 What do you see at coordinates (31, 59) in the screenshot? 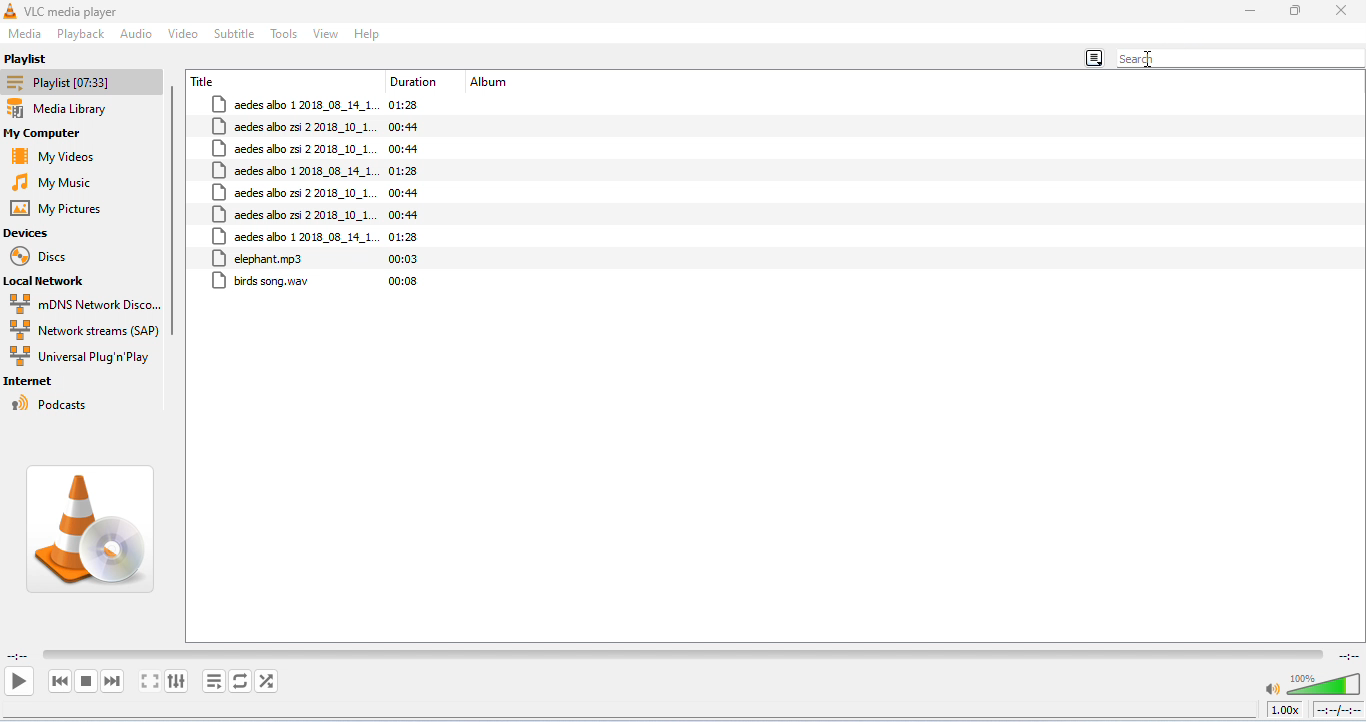
I see `playlist` at bounding box center [31, 59].